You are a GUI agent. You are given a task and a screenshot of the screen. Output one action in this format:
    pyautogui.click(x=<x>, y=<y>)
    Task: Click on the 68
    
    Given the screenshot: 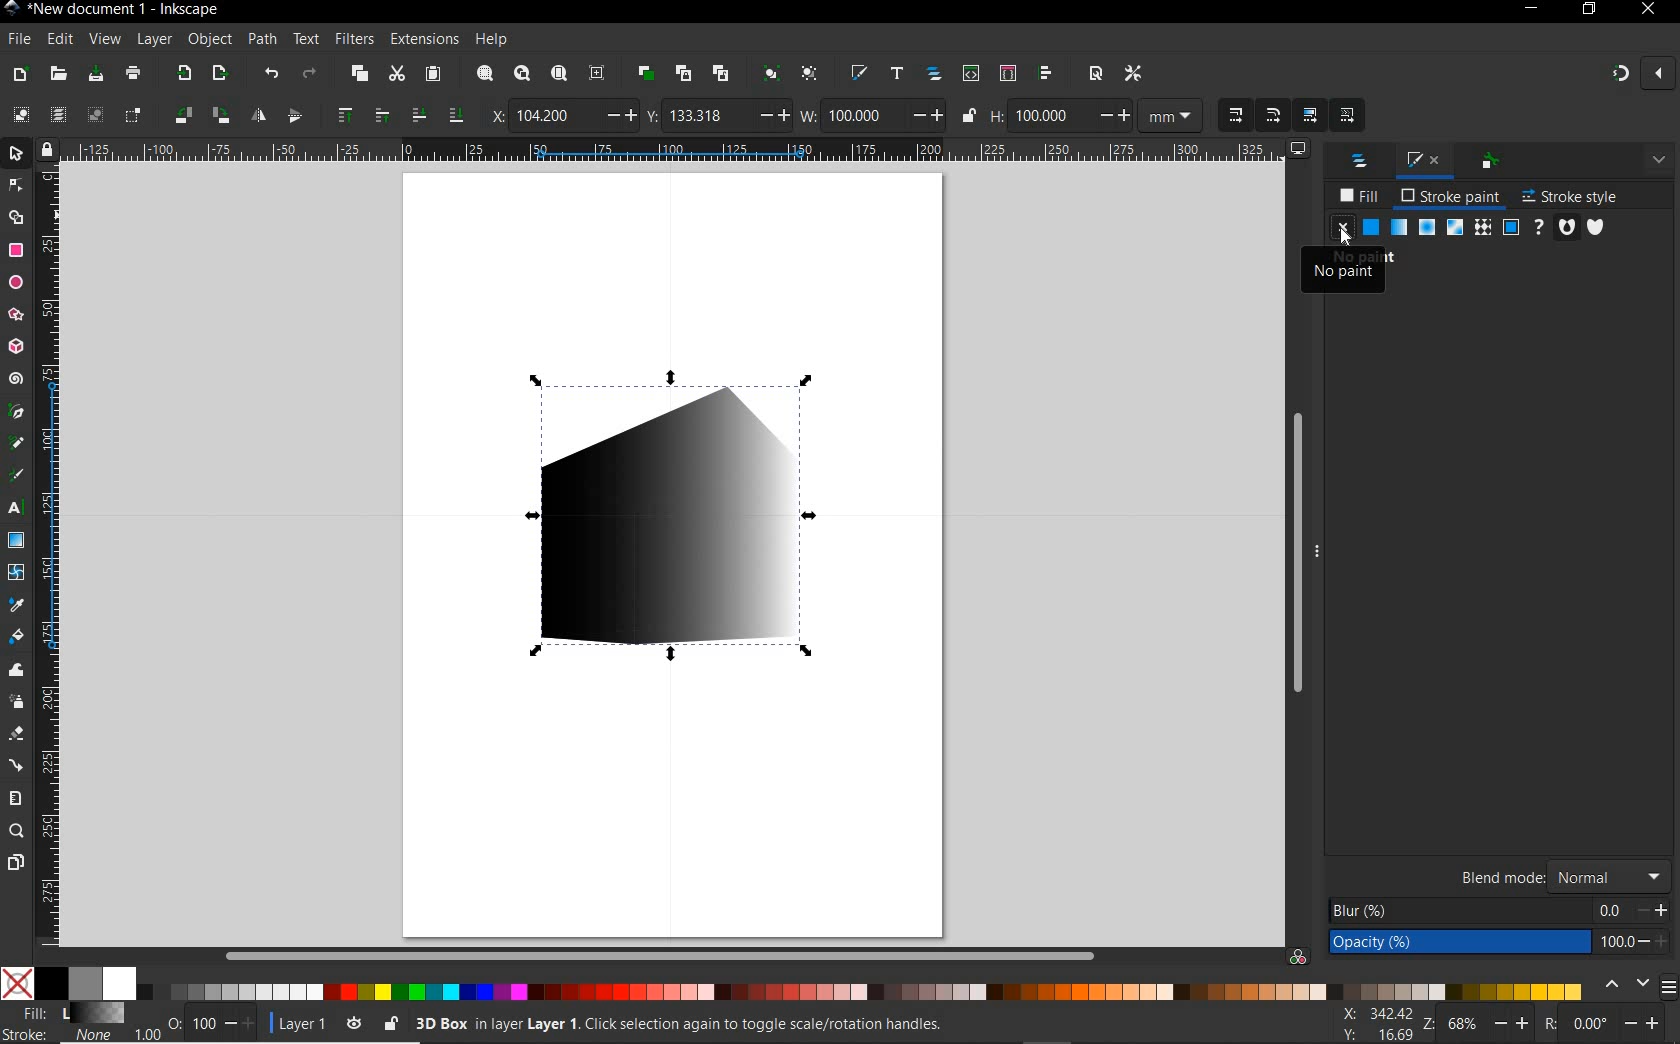 What is the action you would take?
    pyautogui.click(x=1465, y=1024)
    